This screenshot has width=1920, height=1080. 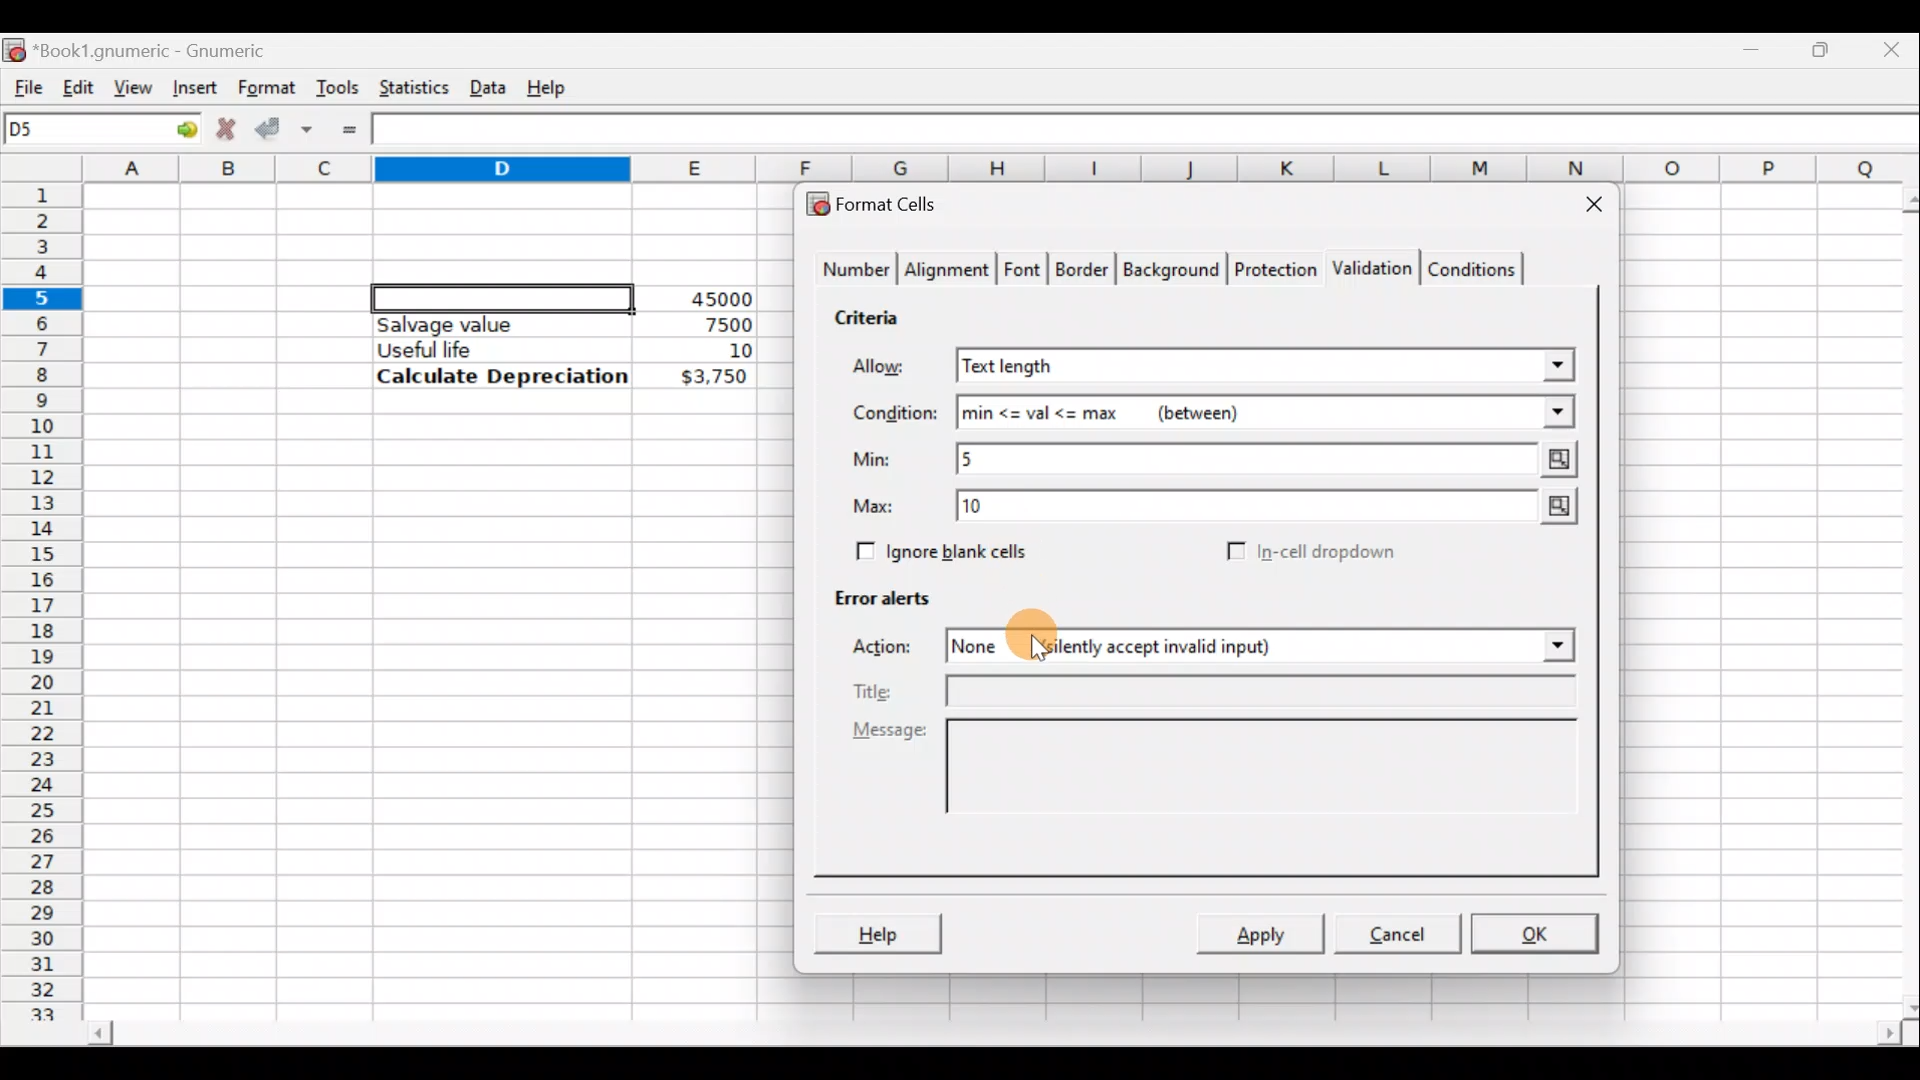 What do you see at coordinates (1024, 272) in the screenshot?
I see `Font` at bounding box center [1024, 272].